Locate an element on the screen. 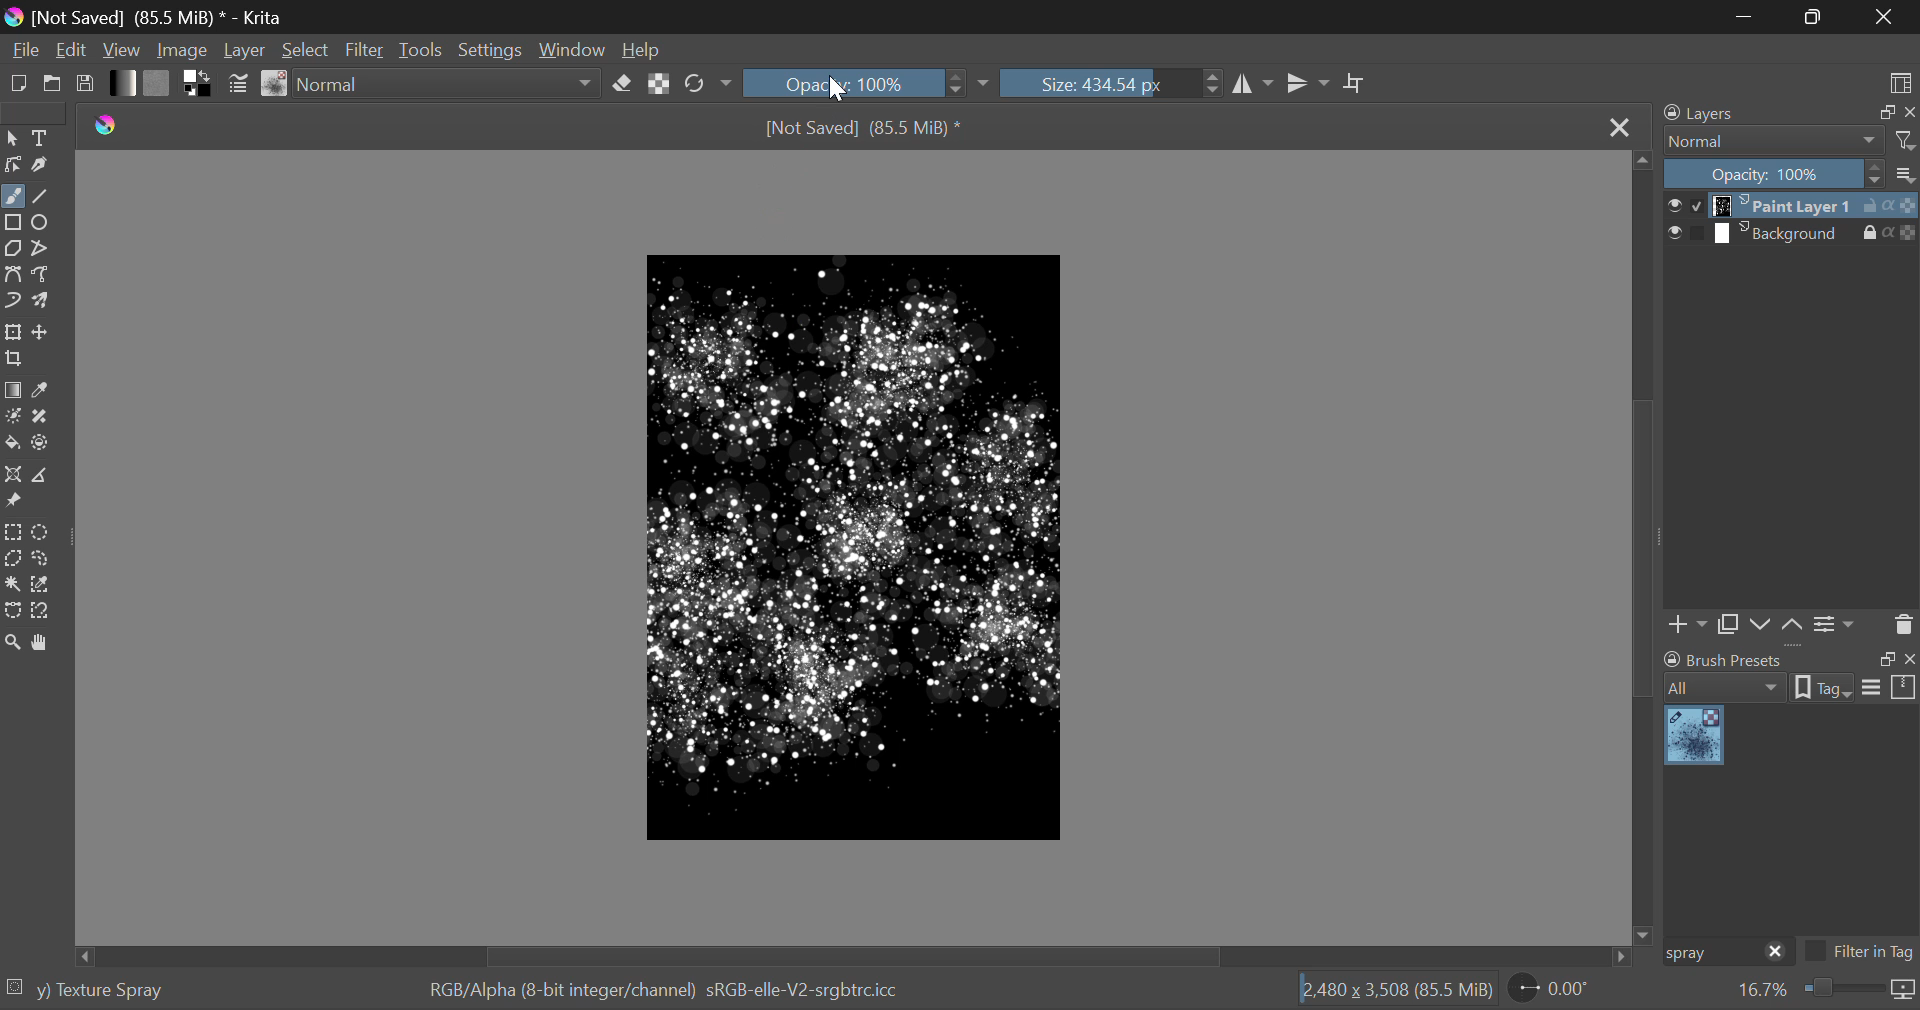 The height and width of the screenshot is (1010, 1920). Pattern is located at coordinates (158, 82).